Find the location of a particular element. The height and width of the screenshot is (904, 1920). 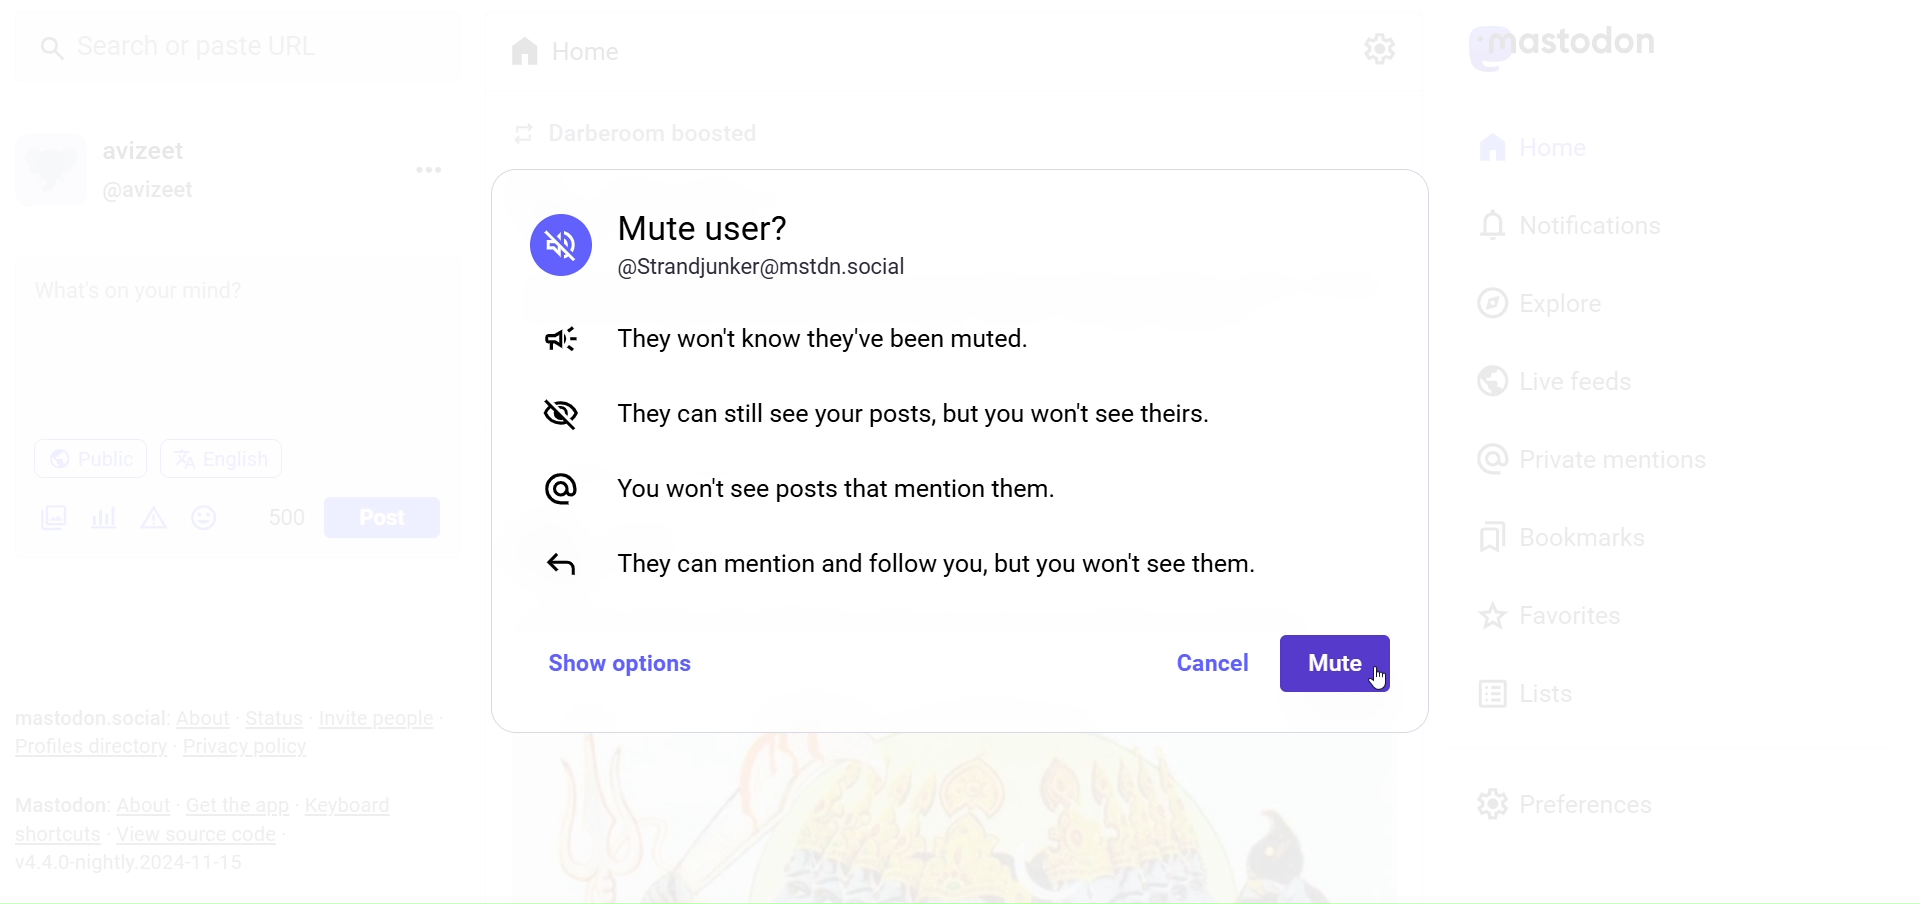

Show Option is located at coordinates (623, 658).